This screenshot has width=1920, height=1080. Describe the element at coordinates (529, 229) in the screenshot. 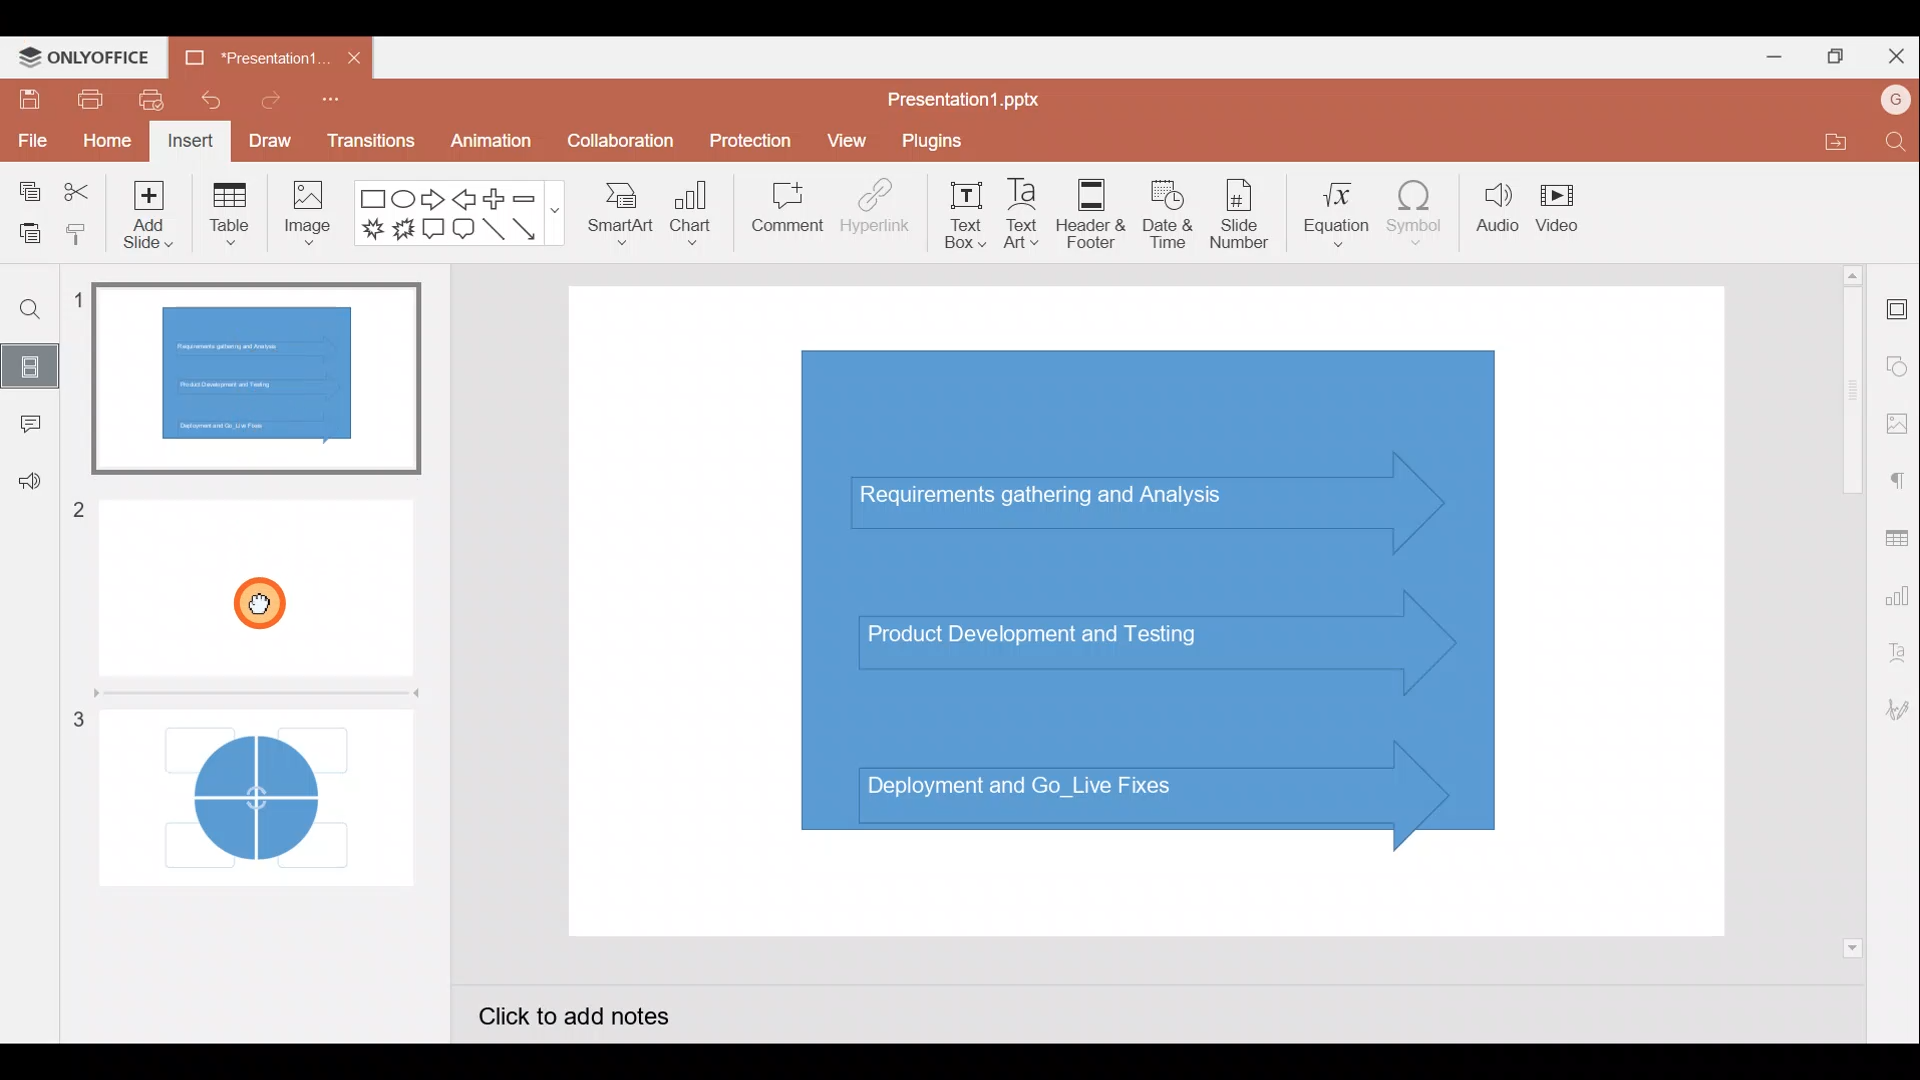

I see `Arrow` at that location.